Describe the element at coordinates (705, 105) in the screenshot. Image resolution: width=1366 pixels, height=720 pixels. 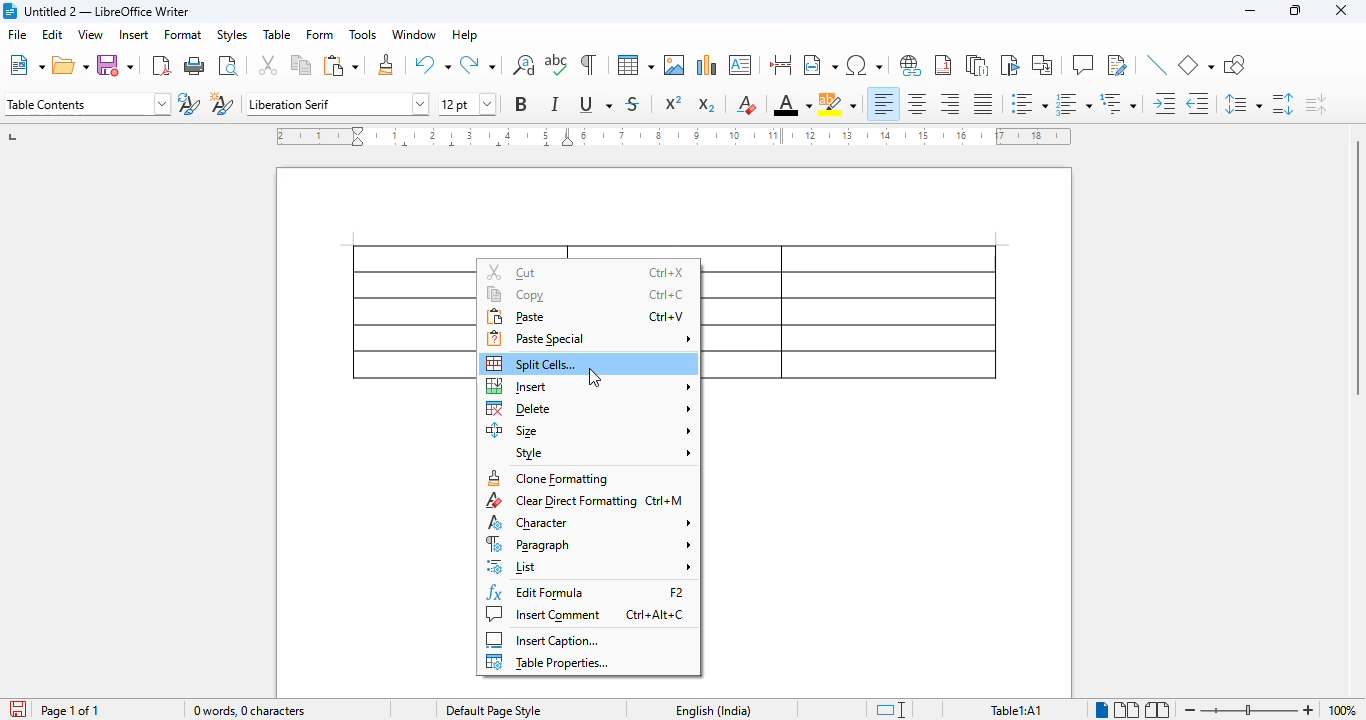
I see `subscript` at that location.